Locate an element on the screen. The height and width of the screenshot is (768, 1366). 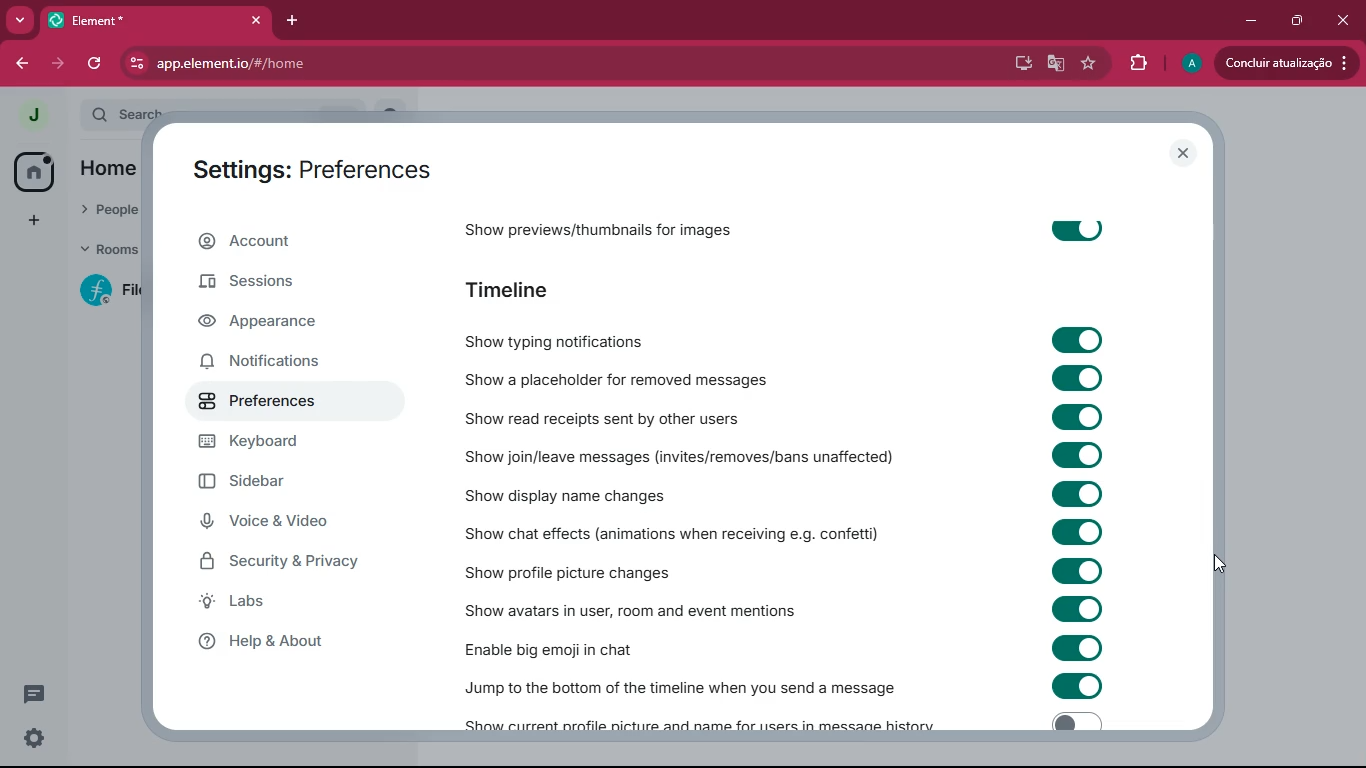
cursor is located at coordinates (1223, 566).